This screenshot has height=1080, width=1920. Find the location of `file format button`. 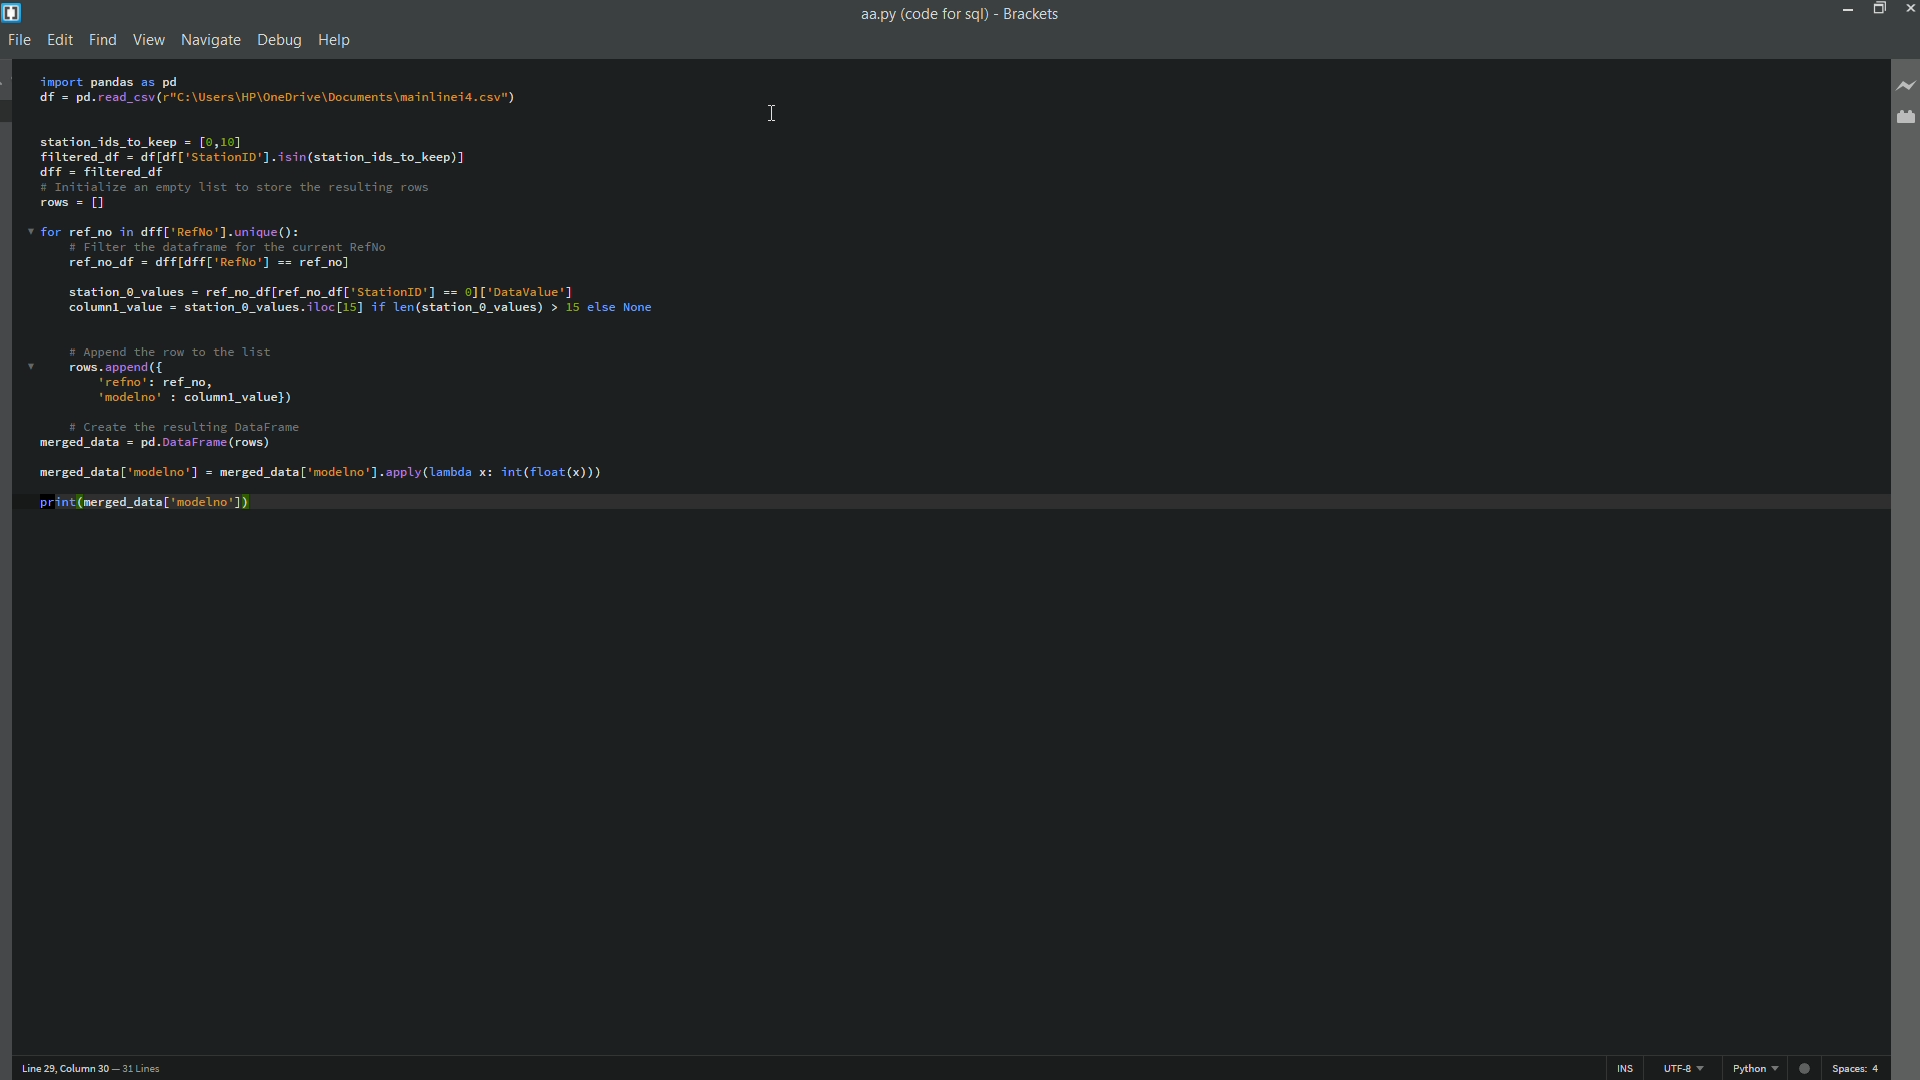

file format button is located at coordinates (1755, 1068).